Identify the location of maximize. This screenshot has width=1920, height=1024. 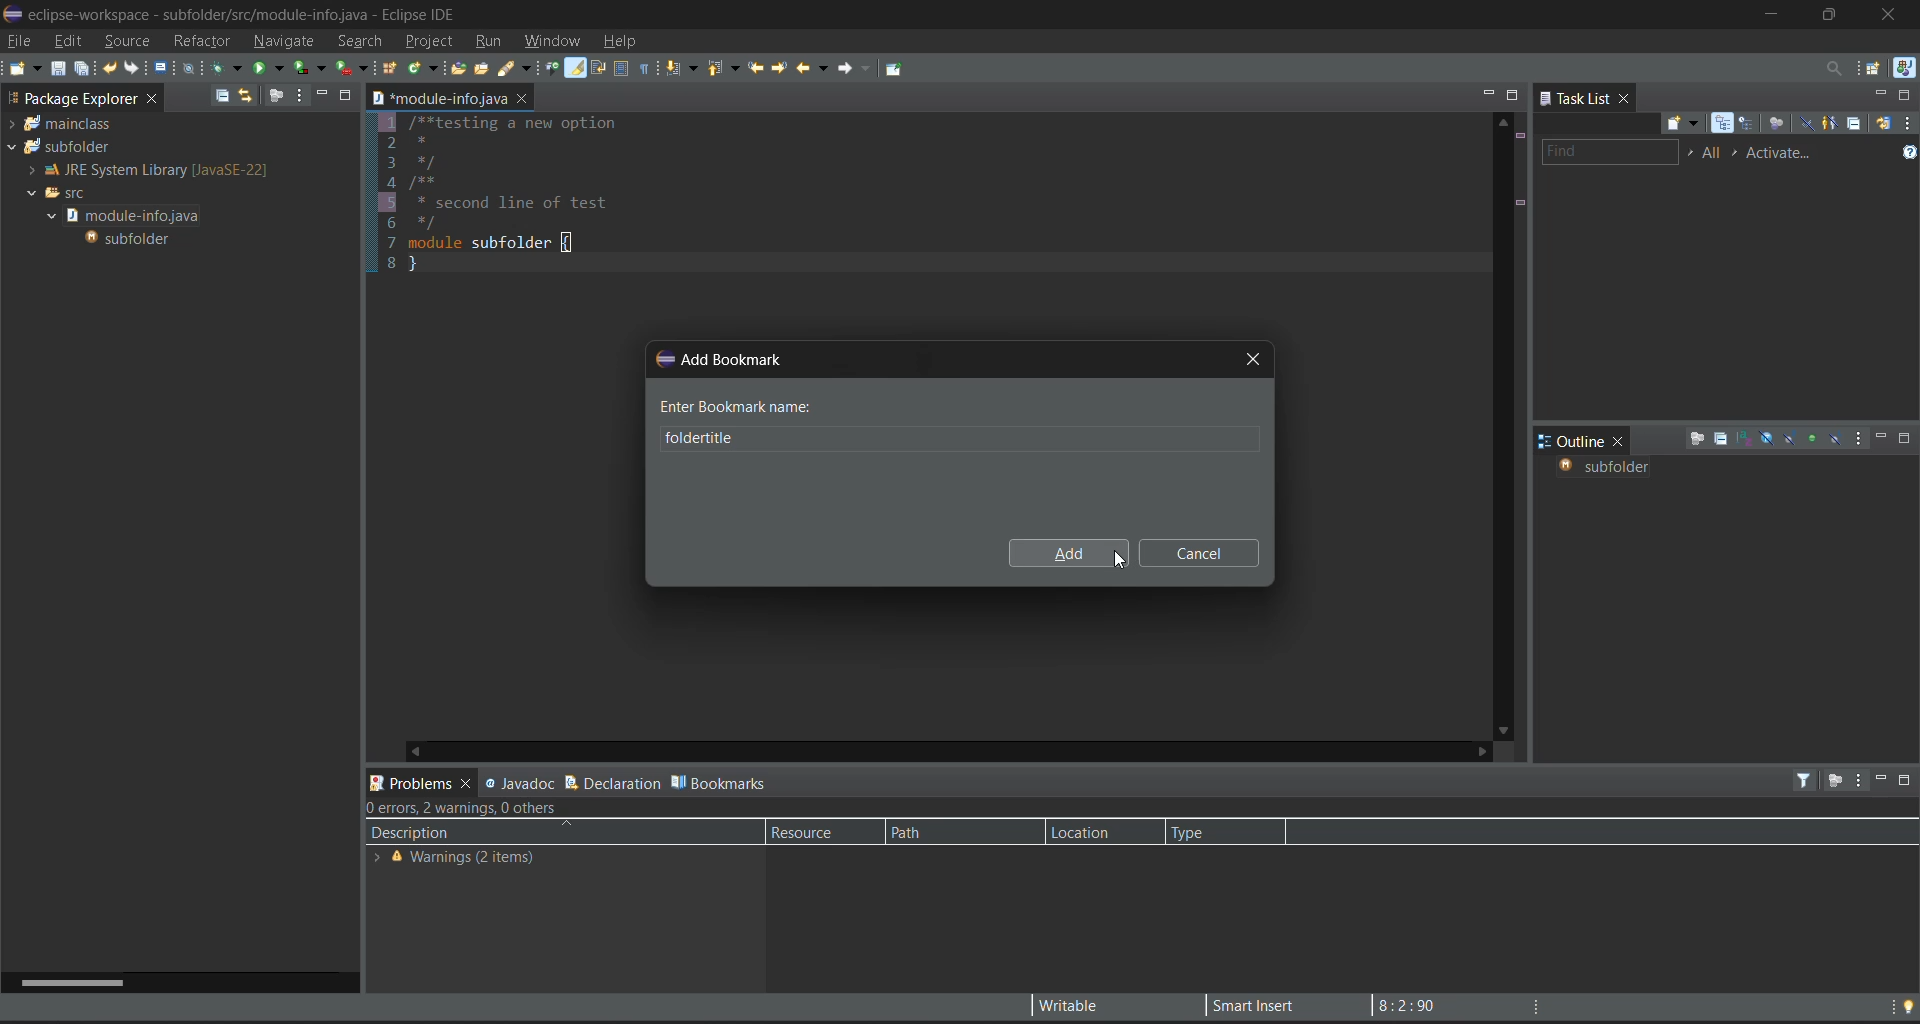
(1906, 95).